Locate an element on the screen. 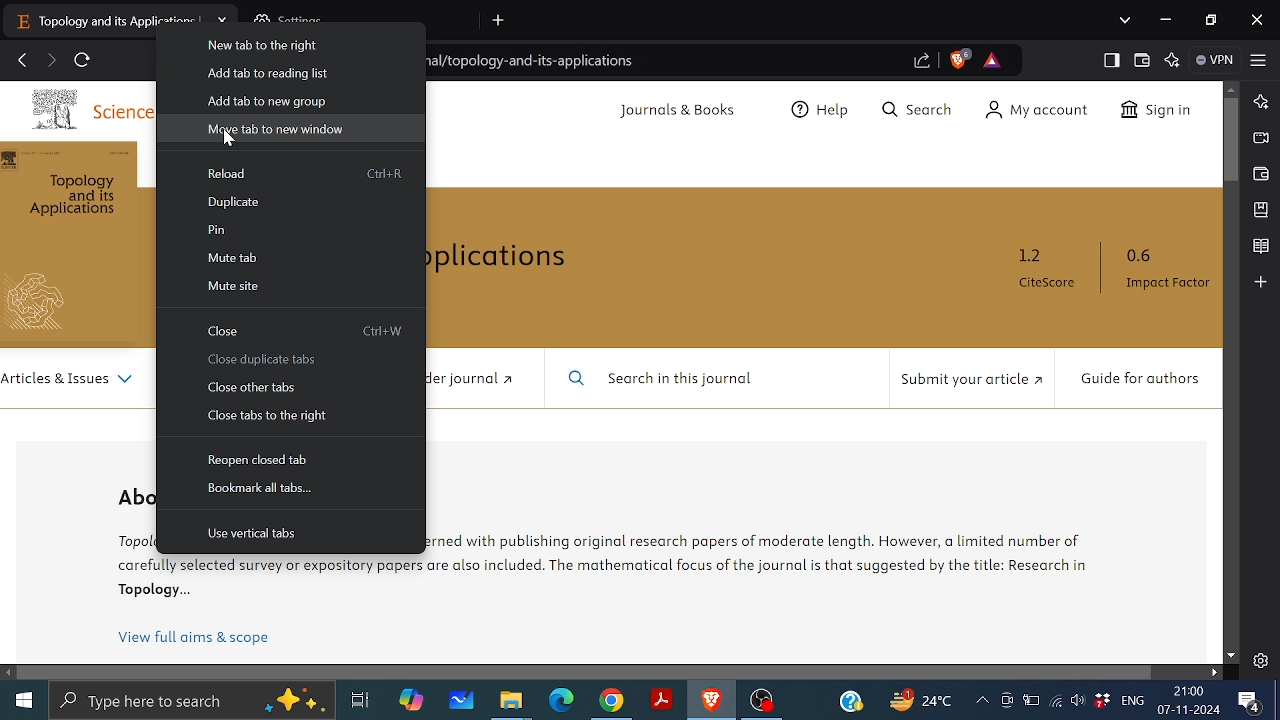 The height and width of the screenshot is (720, 1280). search is located at coordinates (916, 108).